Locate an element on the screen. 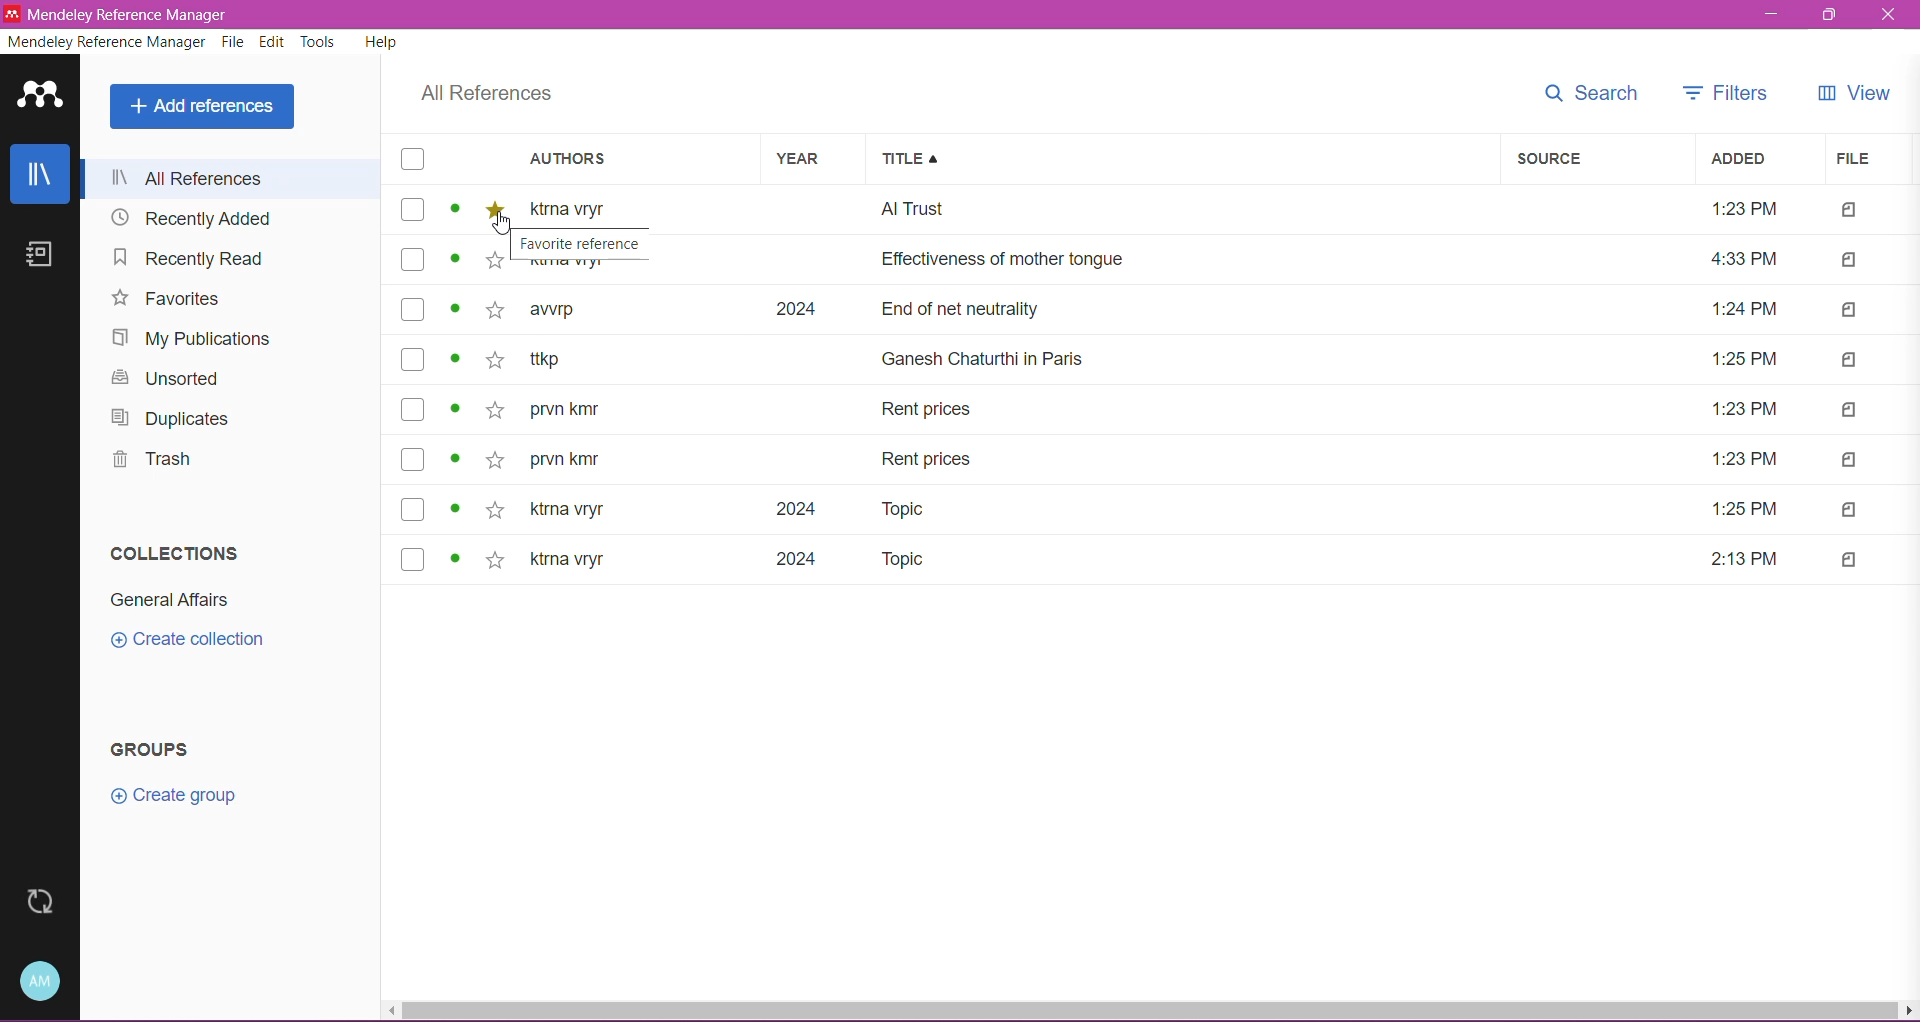  Click to select is located at coordinates (413, 209).